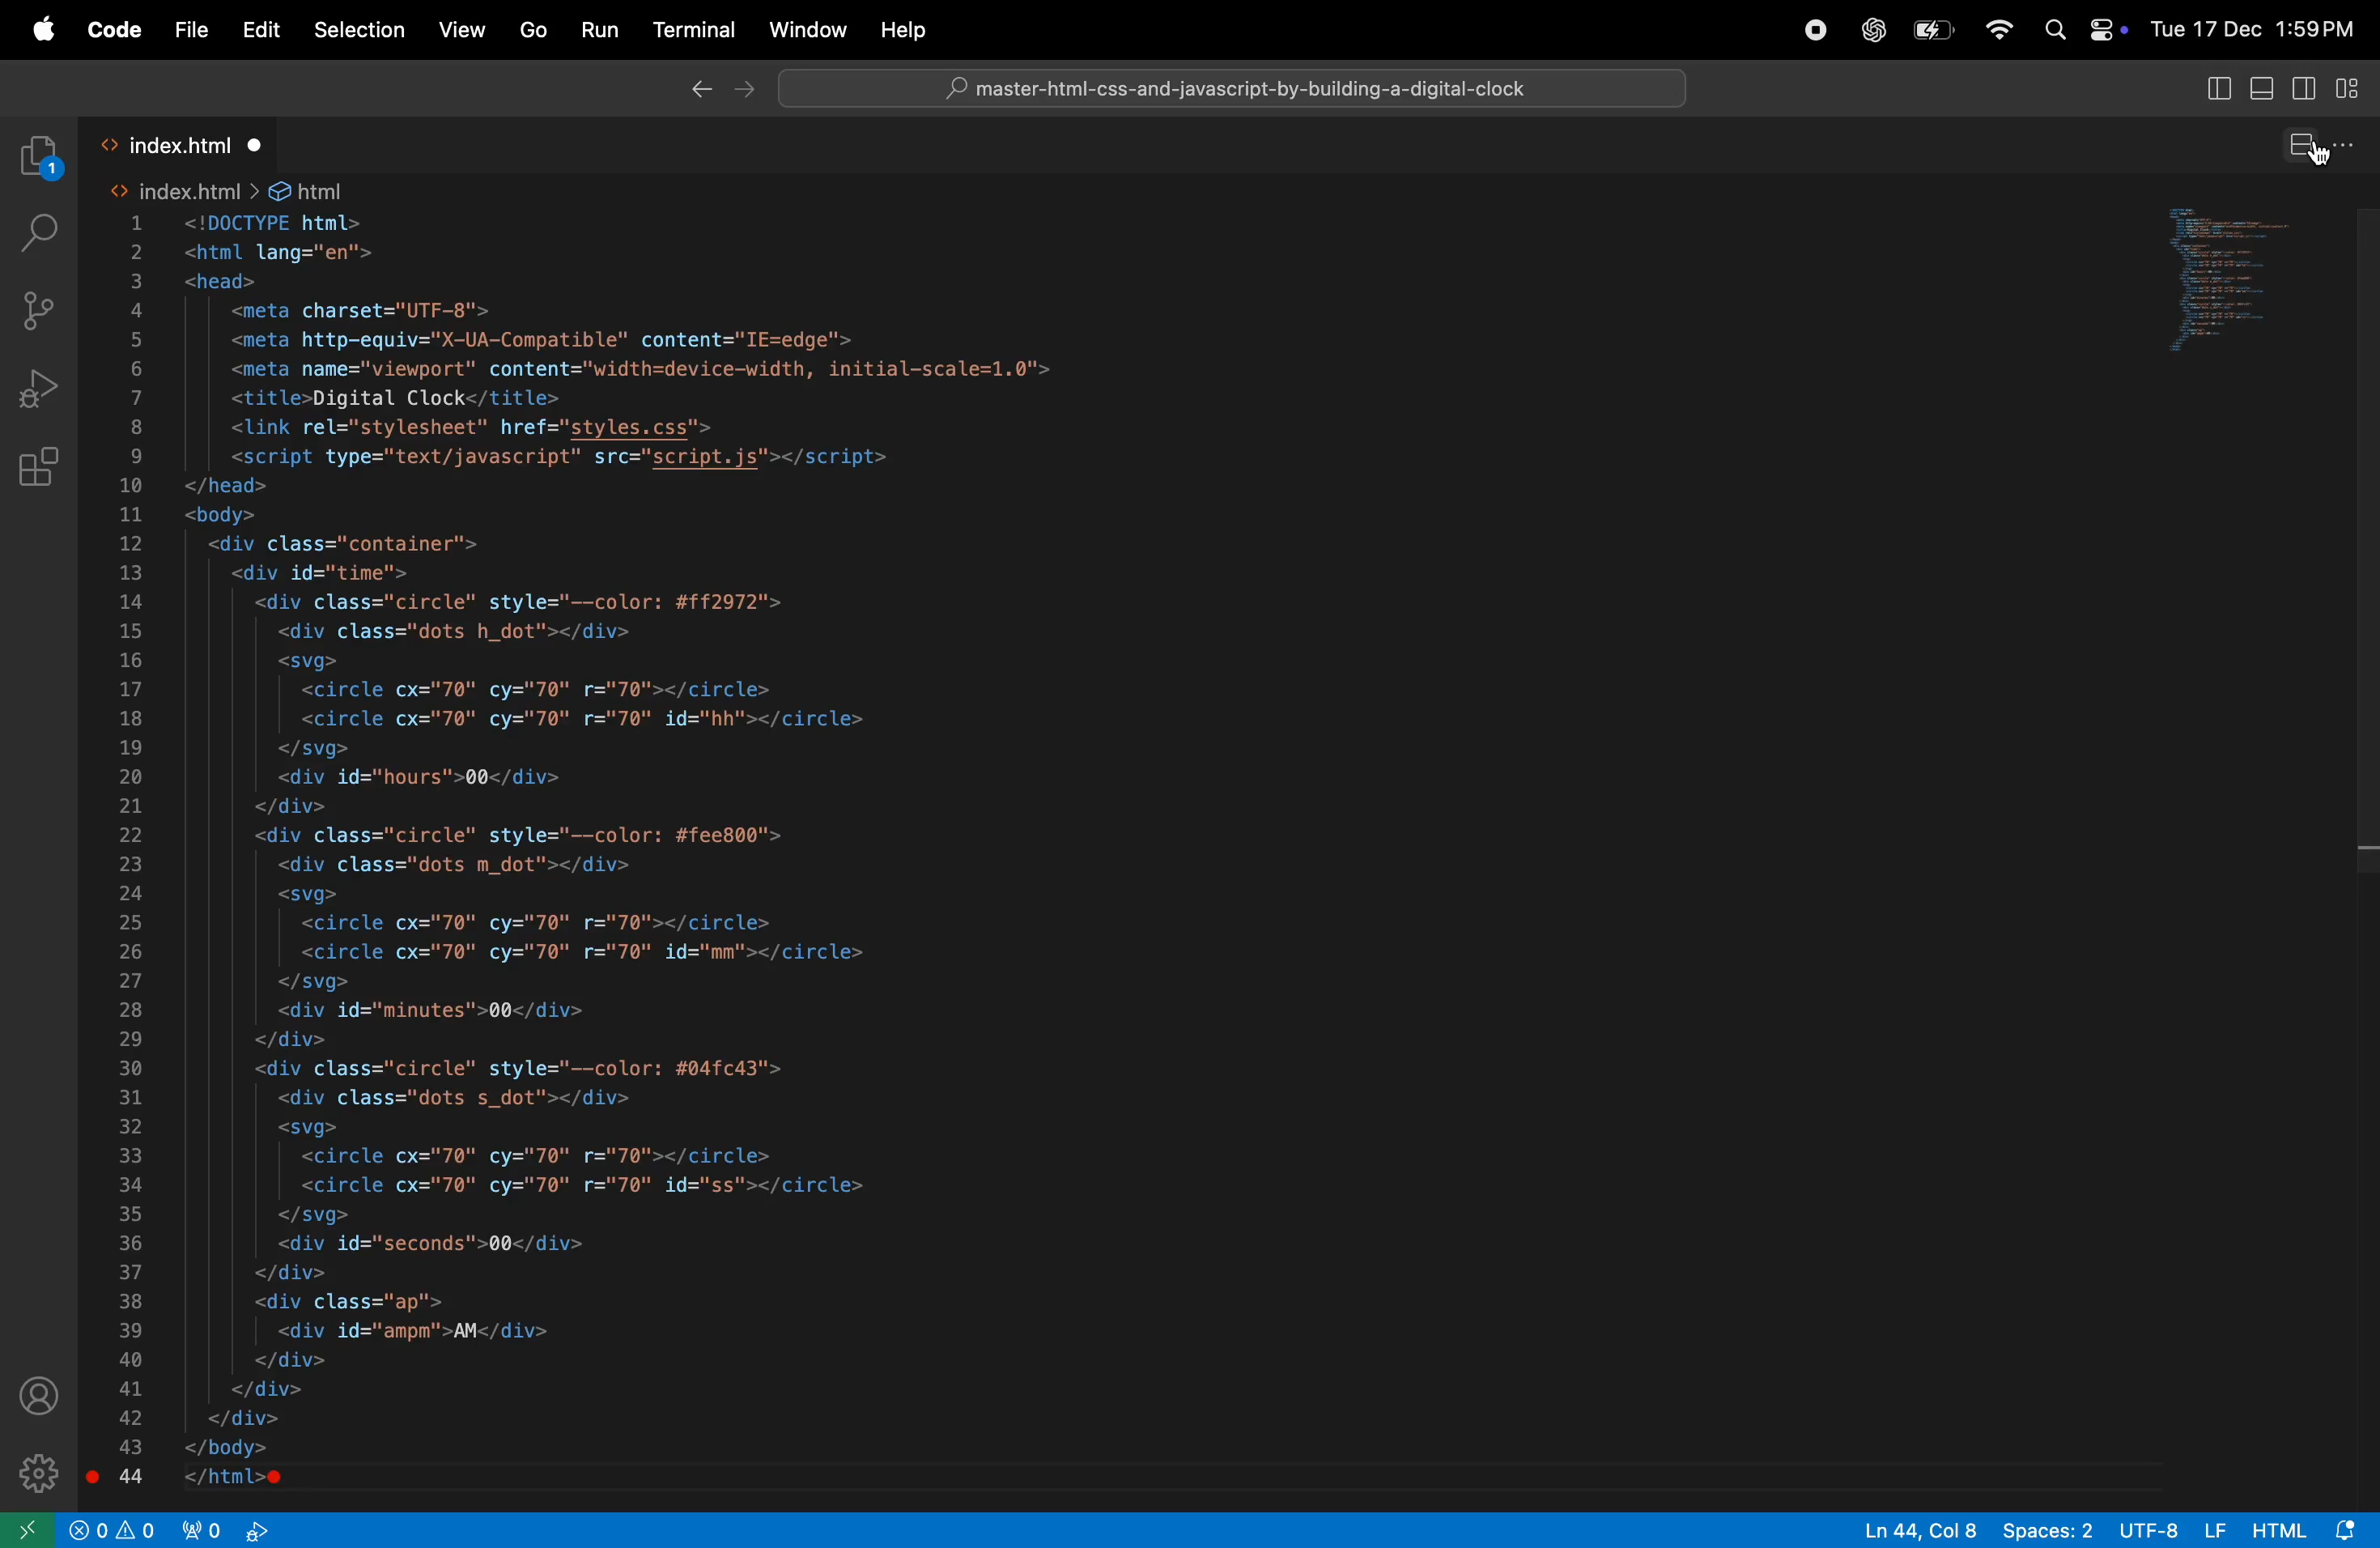 The height and width of the screenshot is (1548, 2380). I want to click on wifi, so click(1997, 27).